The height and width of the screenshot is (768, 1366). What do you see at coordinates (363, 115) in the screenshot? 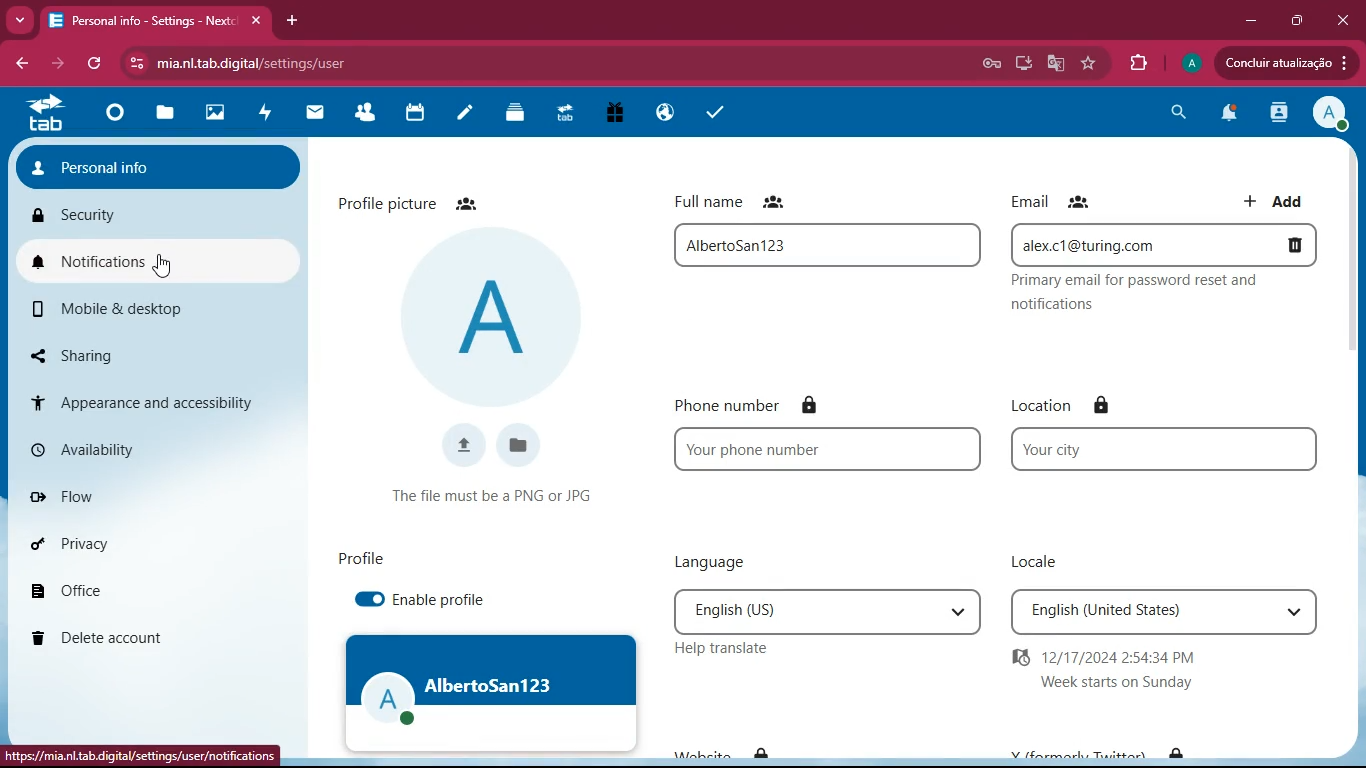
I see `friends` at bounding box center [363, 115].